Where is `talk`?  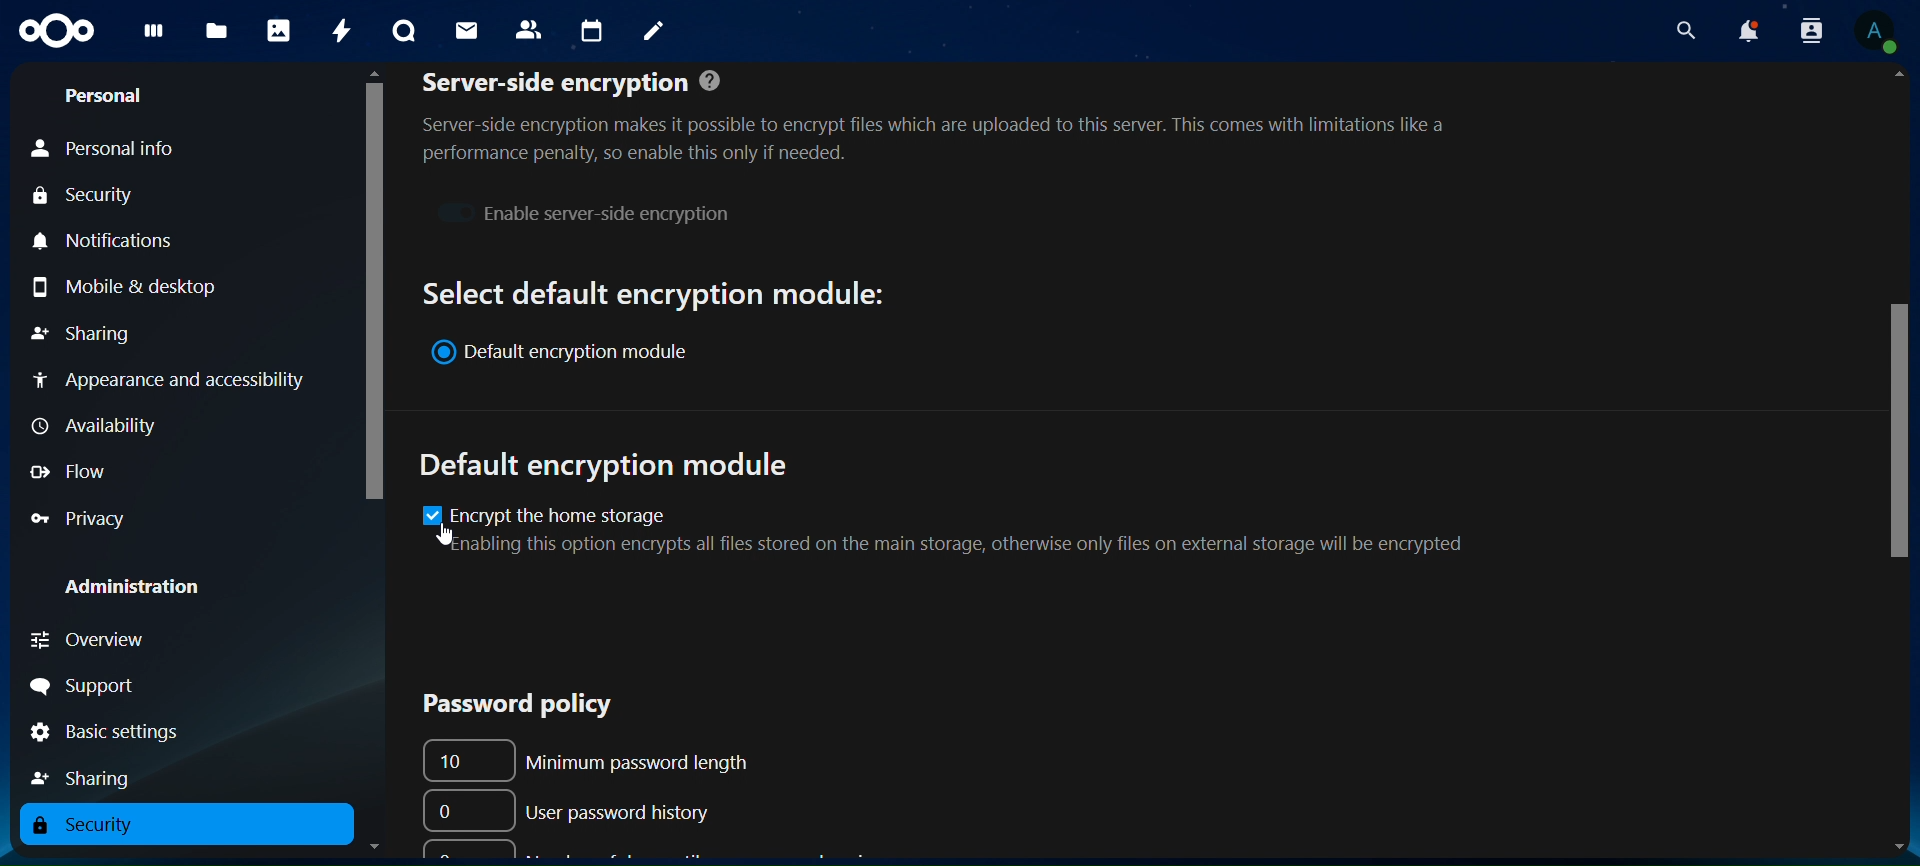
talk is located at coordinates (401, 32).